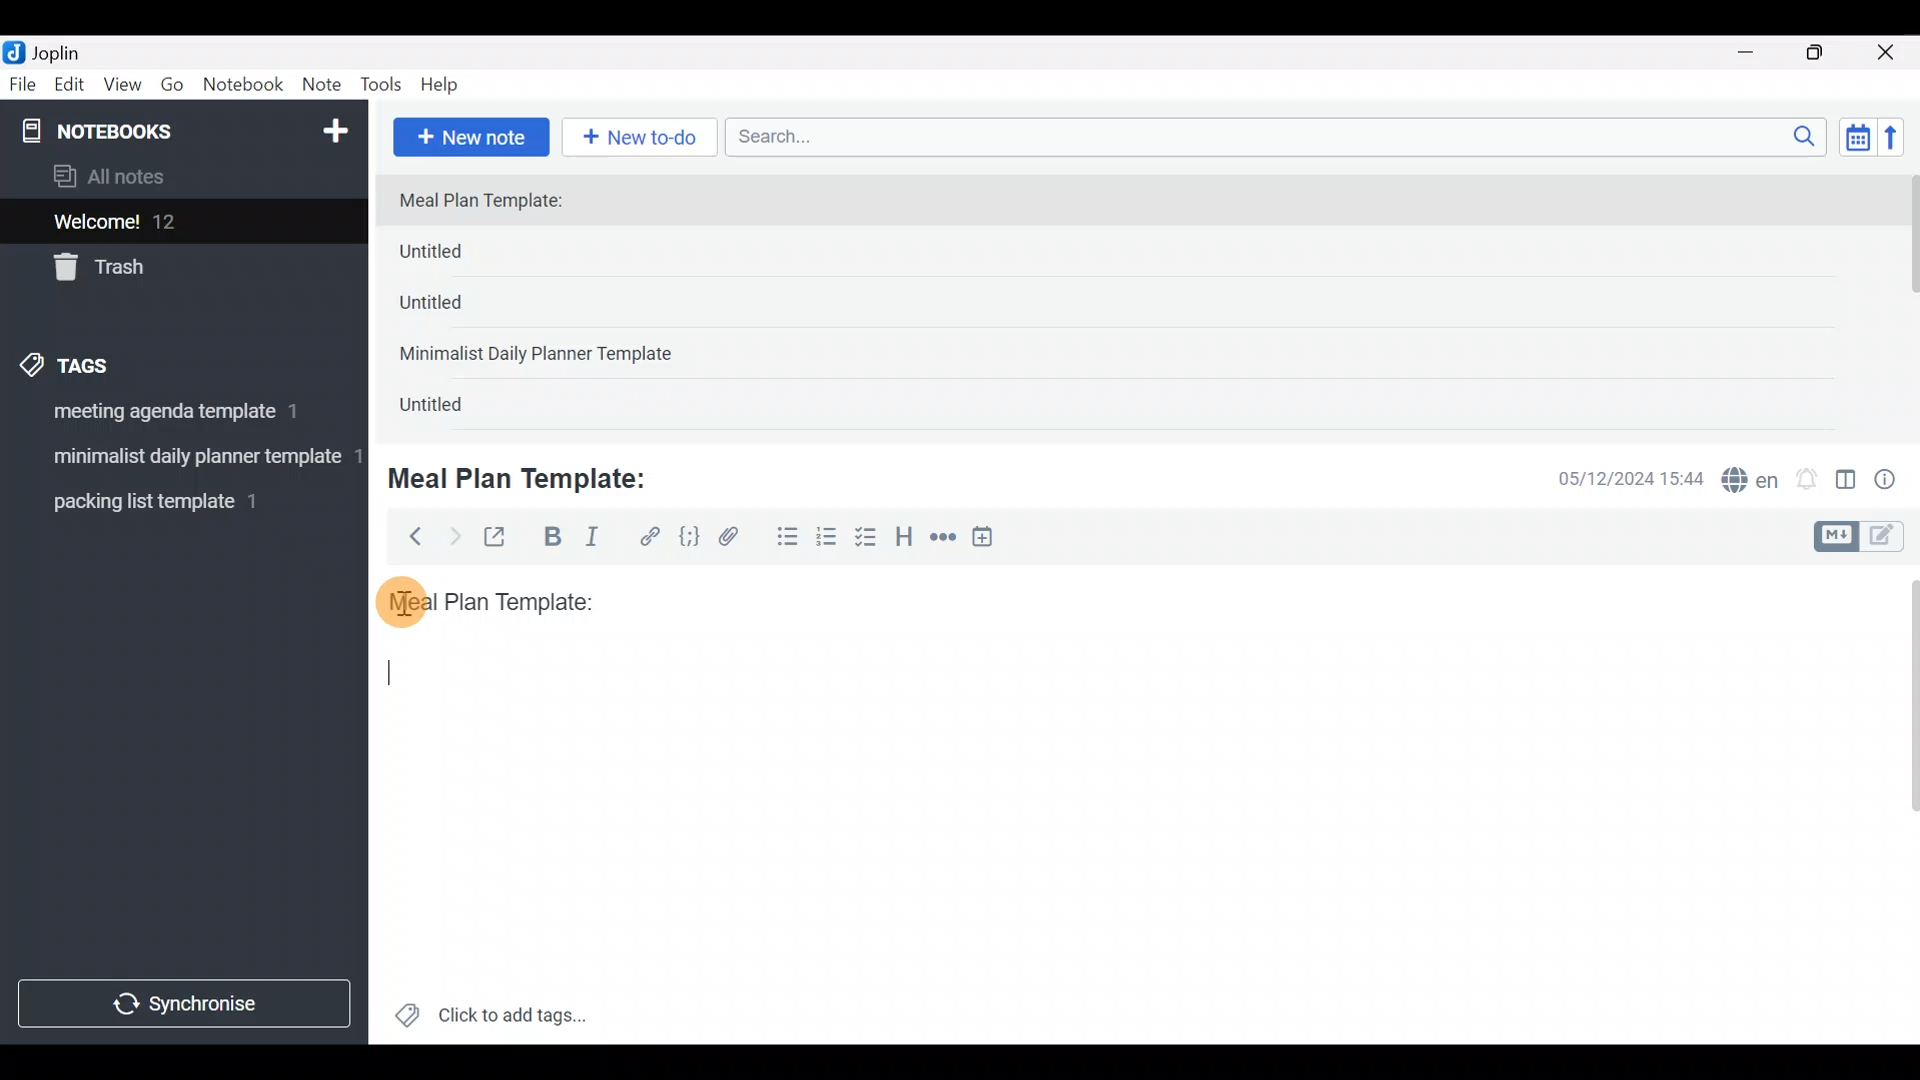 The image size is (1920, 1080). Describe the element at coordinates (735, 539) in the screenshot. I see `Attach file` at that location.